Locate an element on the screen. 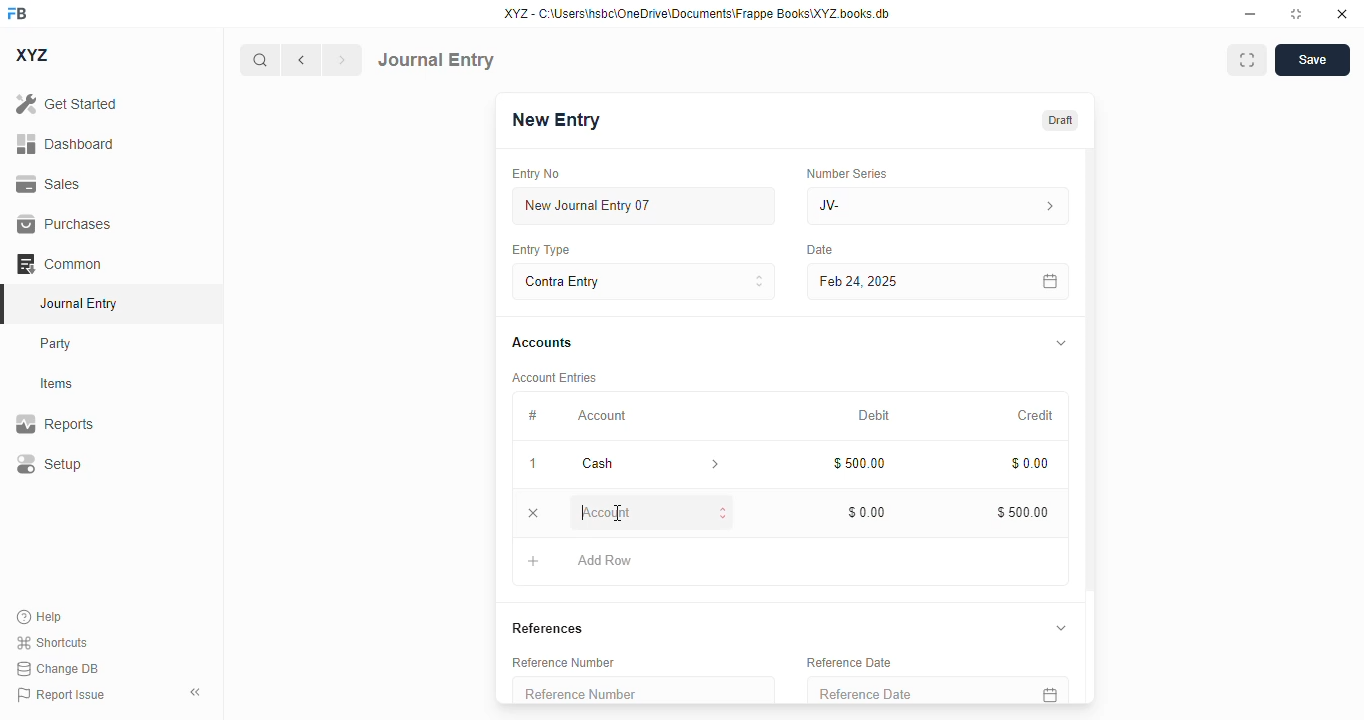 This screenshot has width=1364, height=720. journal entry is located at coordinates (80, 303).